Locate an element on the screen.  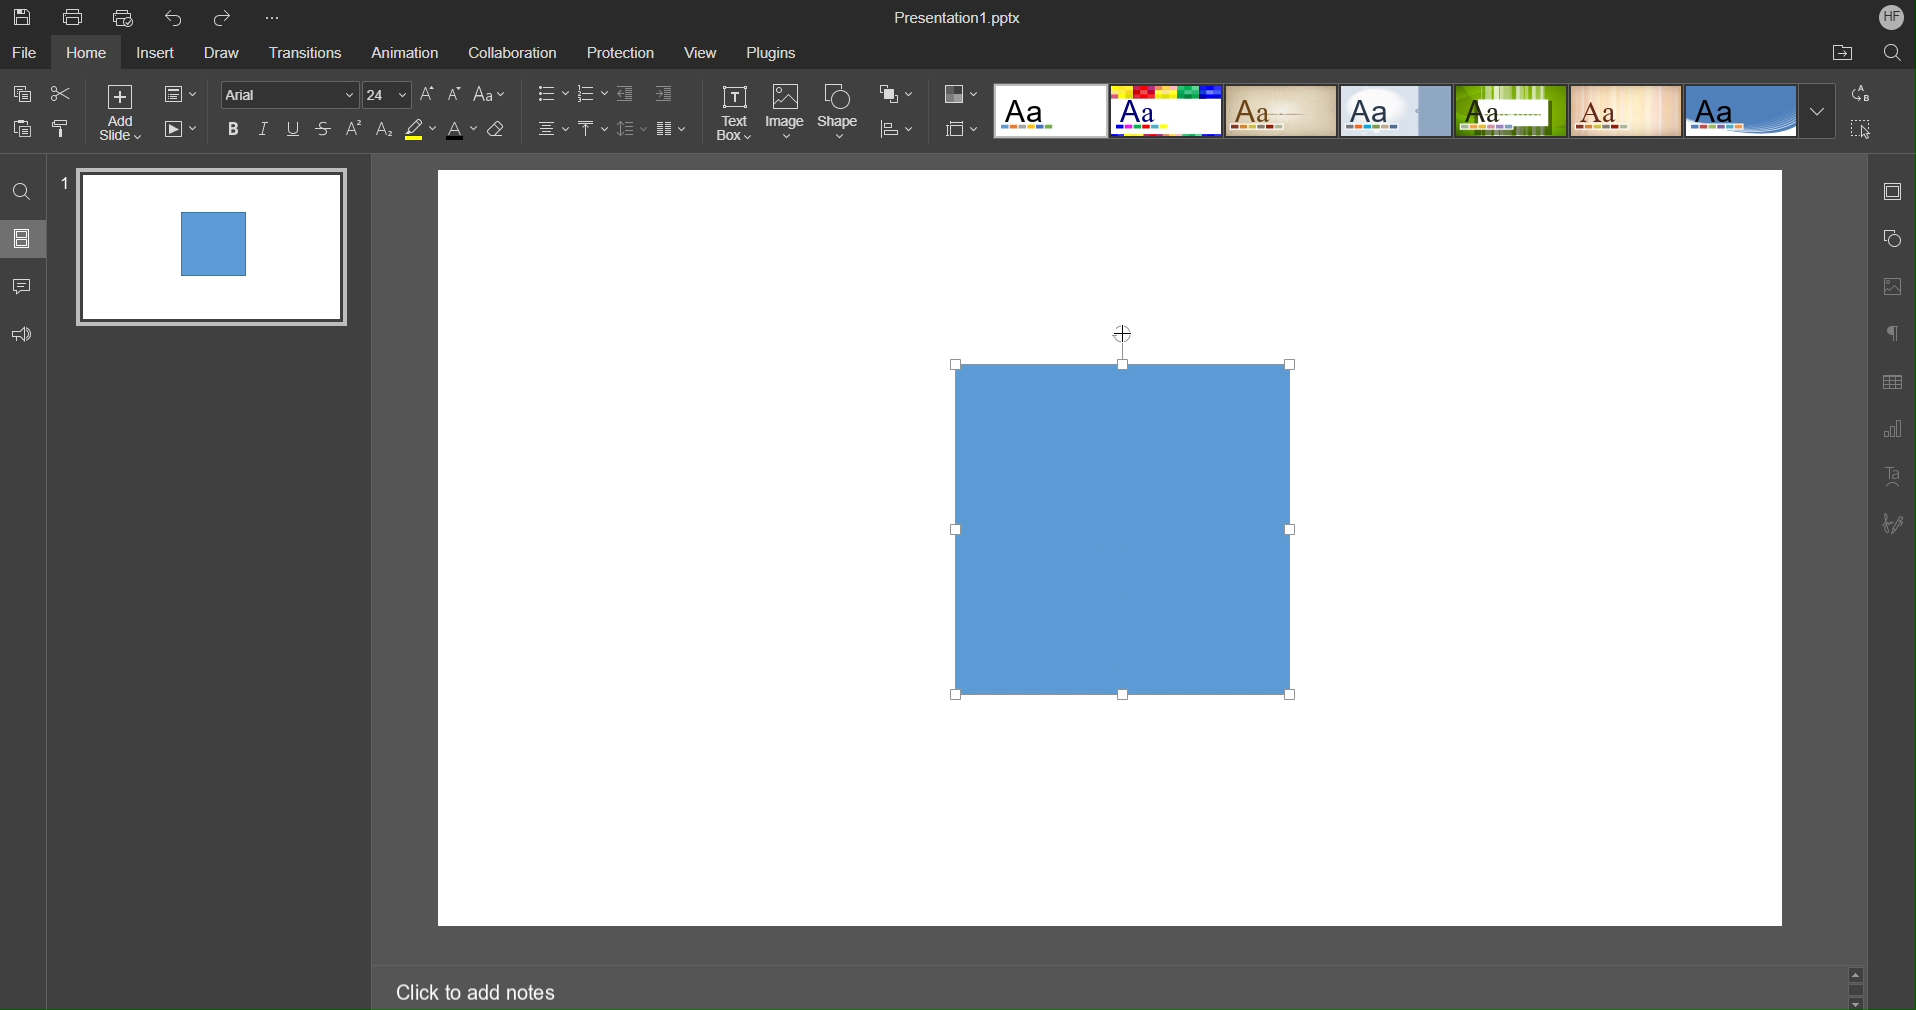
Vertical Align is located at coordinates (593, 129).